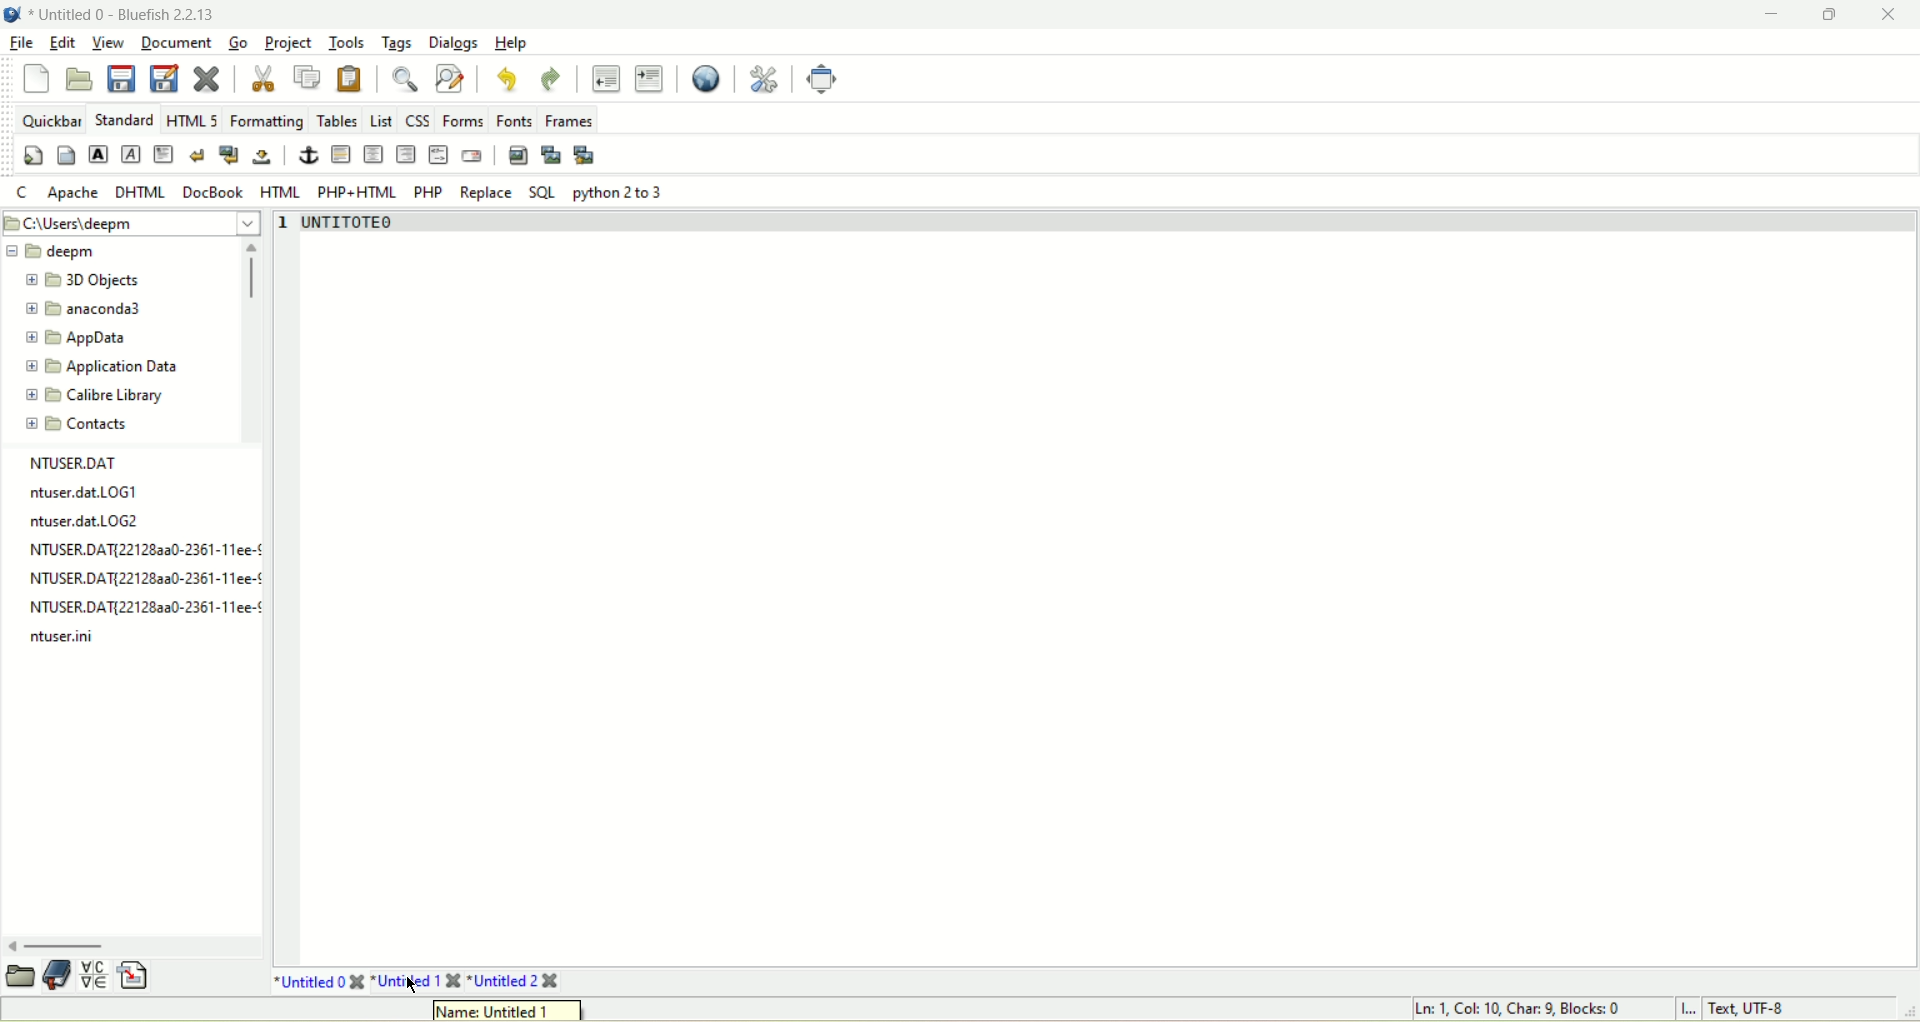  What do you see at coordinates (91, 523) in the screenshot?
I see `log` at bounding box center [91, 523].